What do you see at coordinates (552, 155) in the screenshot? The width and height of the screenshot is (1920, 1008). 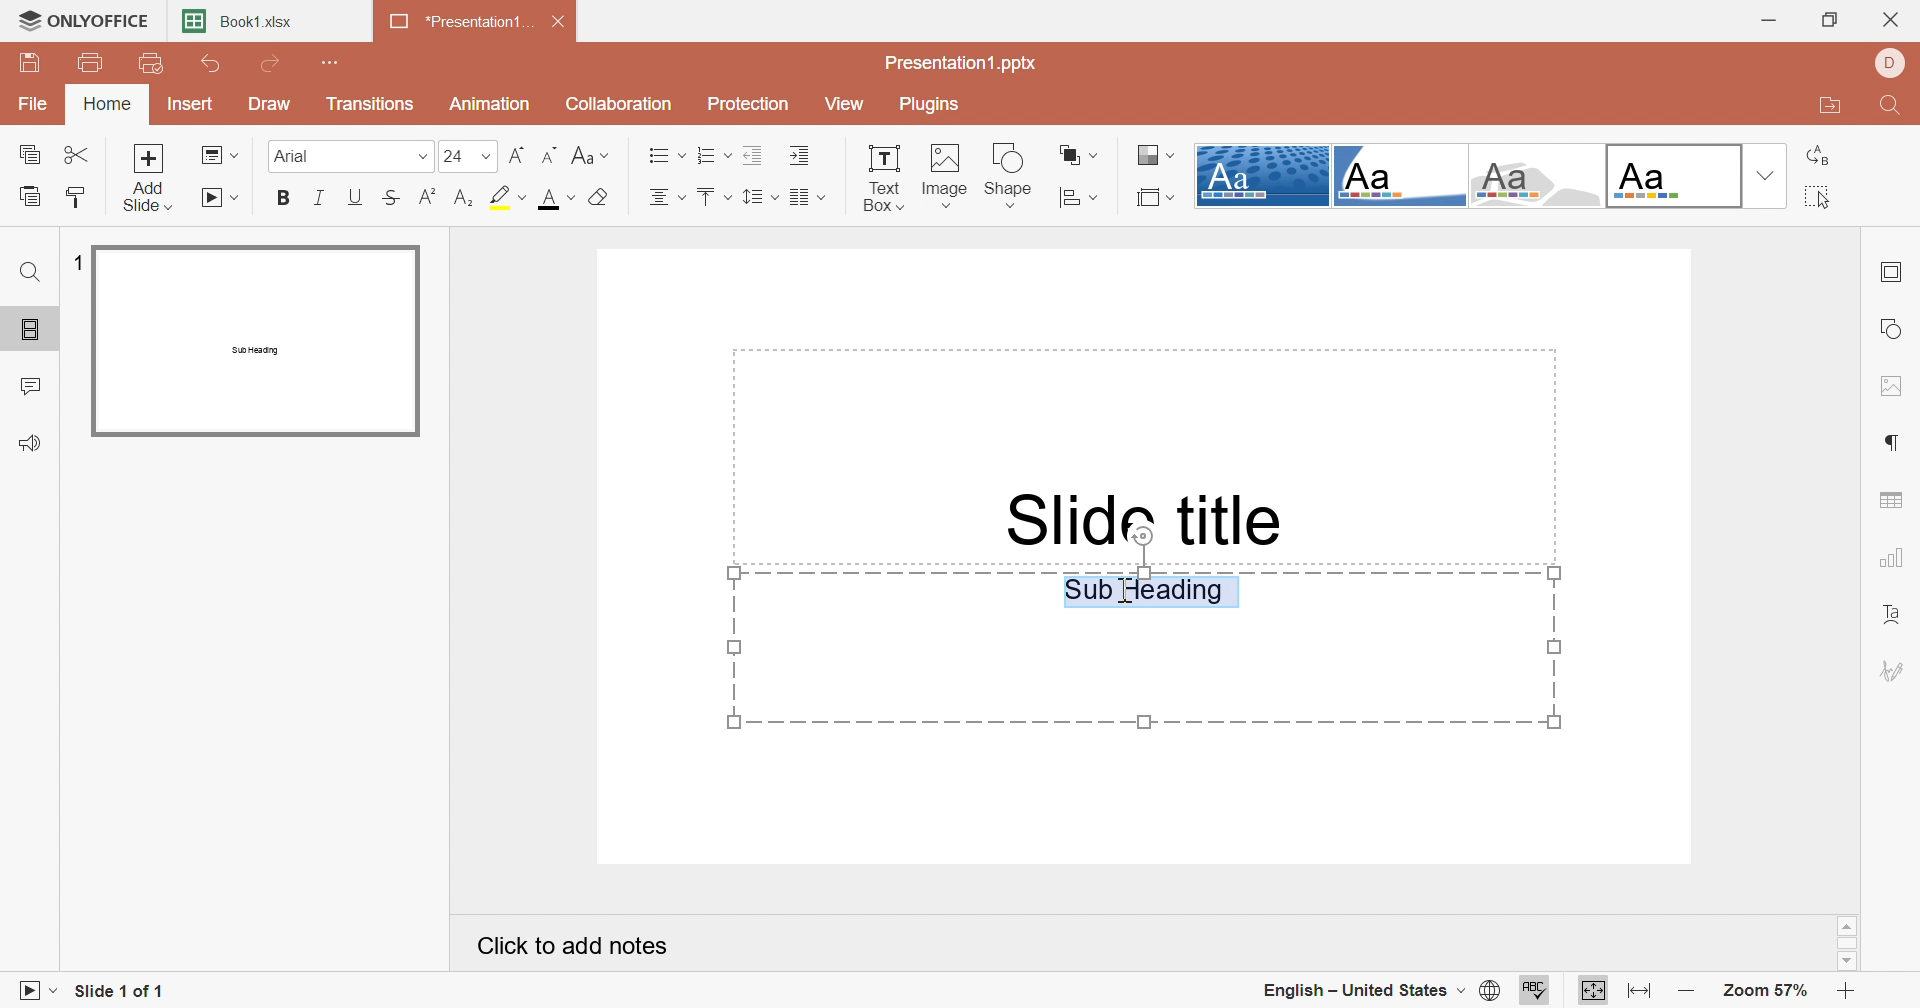 I see `Increment font size` at bounding box center [552, 155].